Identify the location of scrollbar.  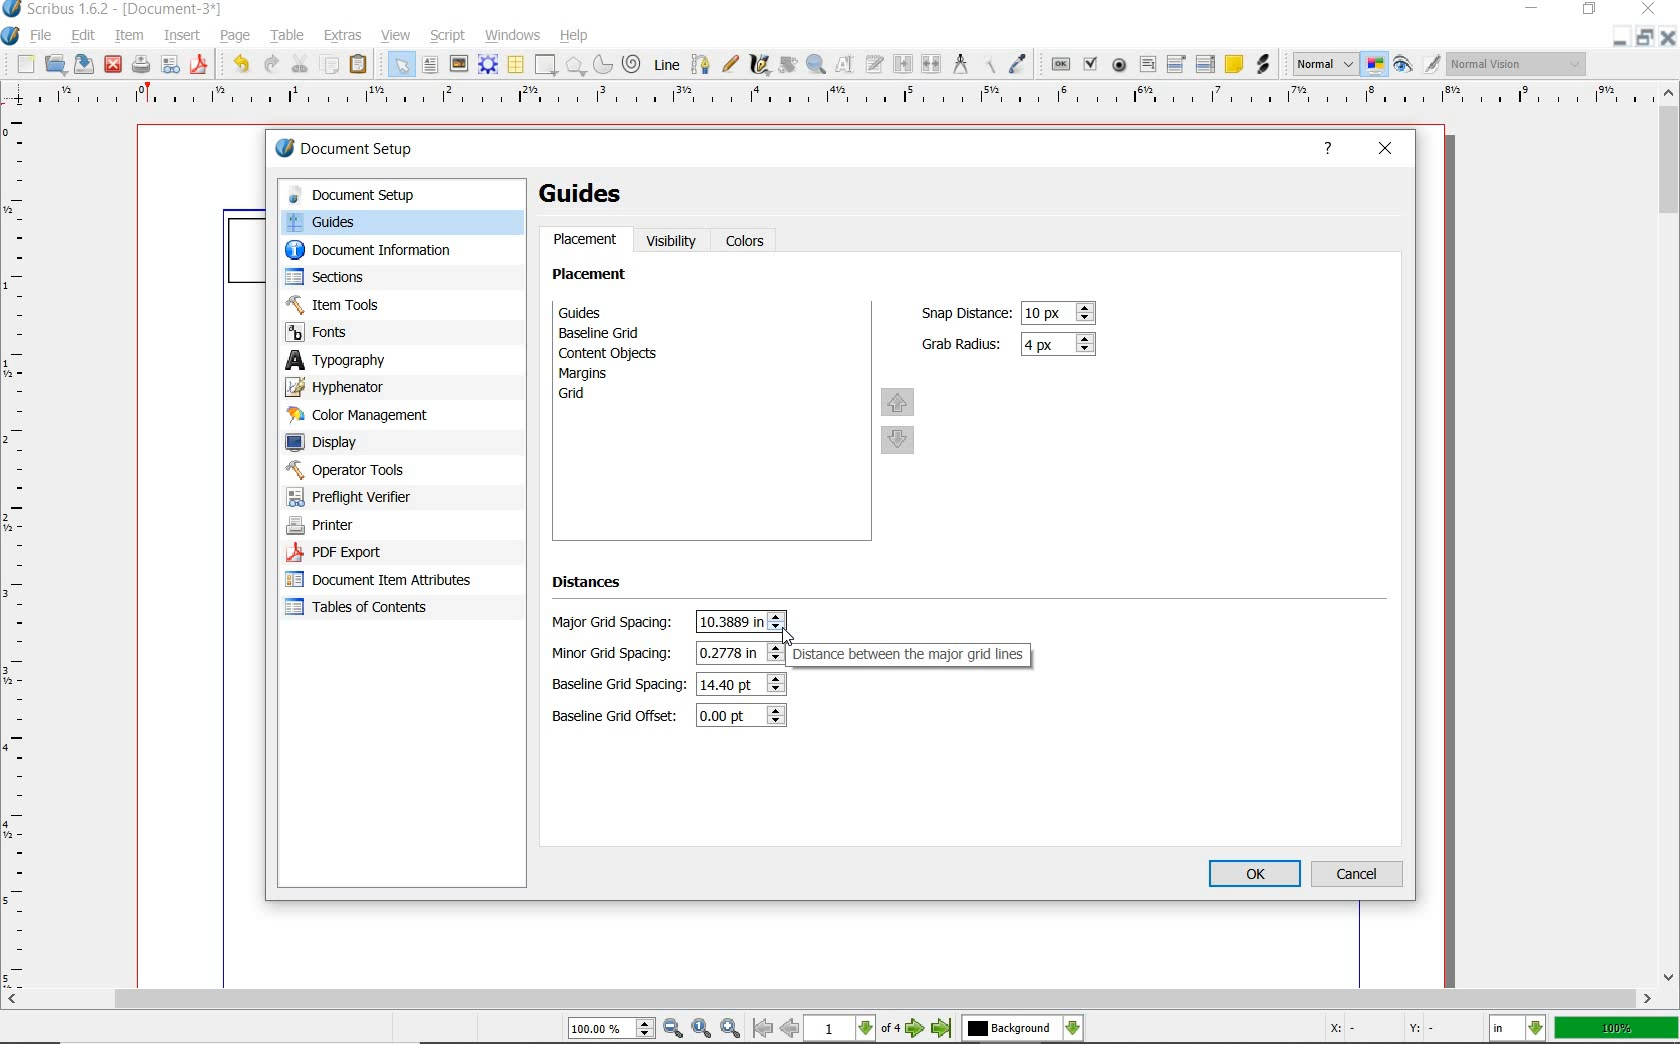
(1670, 534).